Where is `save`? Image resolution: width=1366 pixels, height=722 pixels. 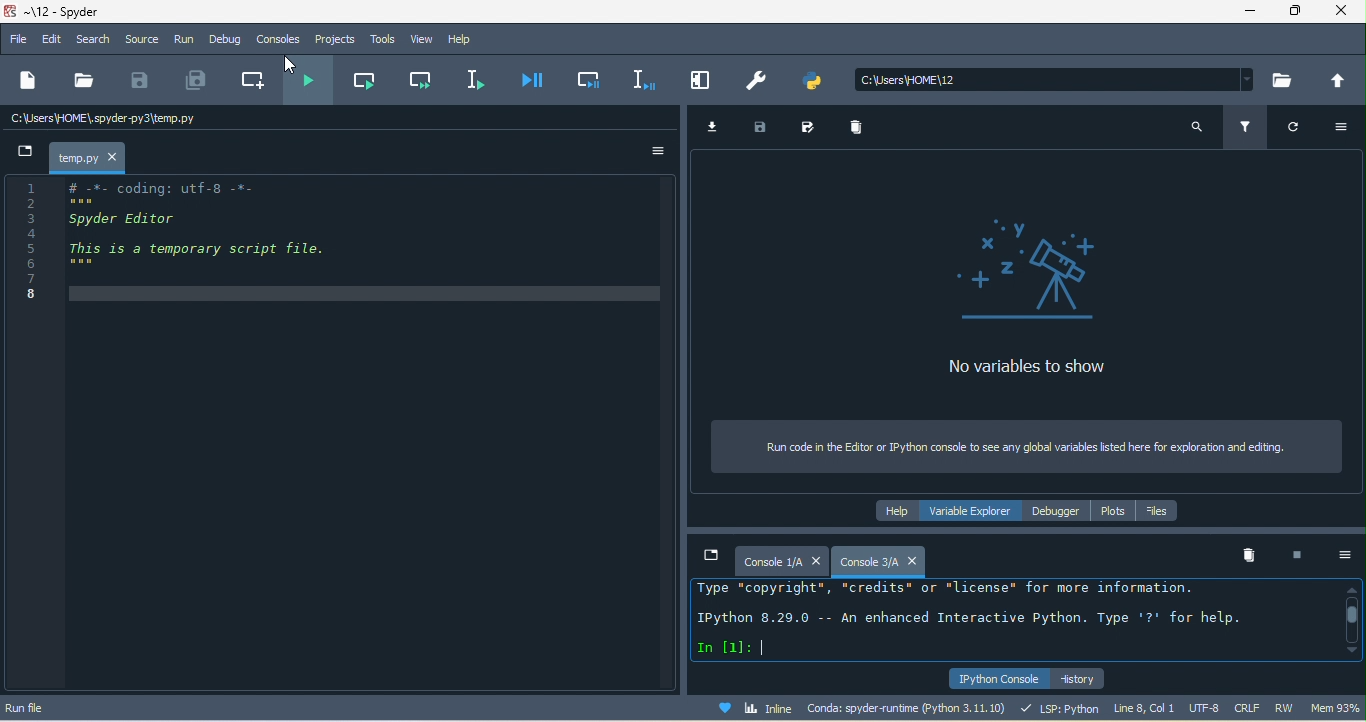 save is located at coordinates (142, 84).